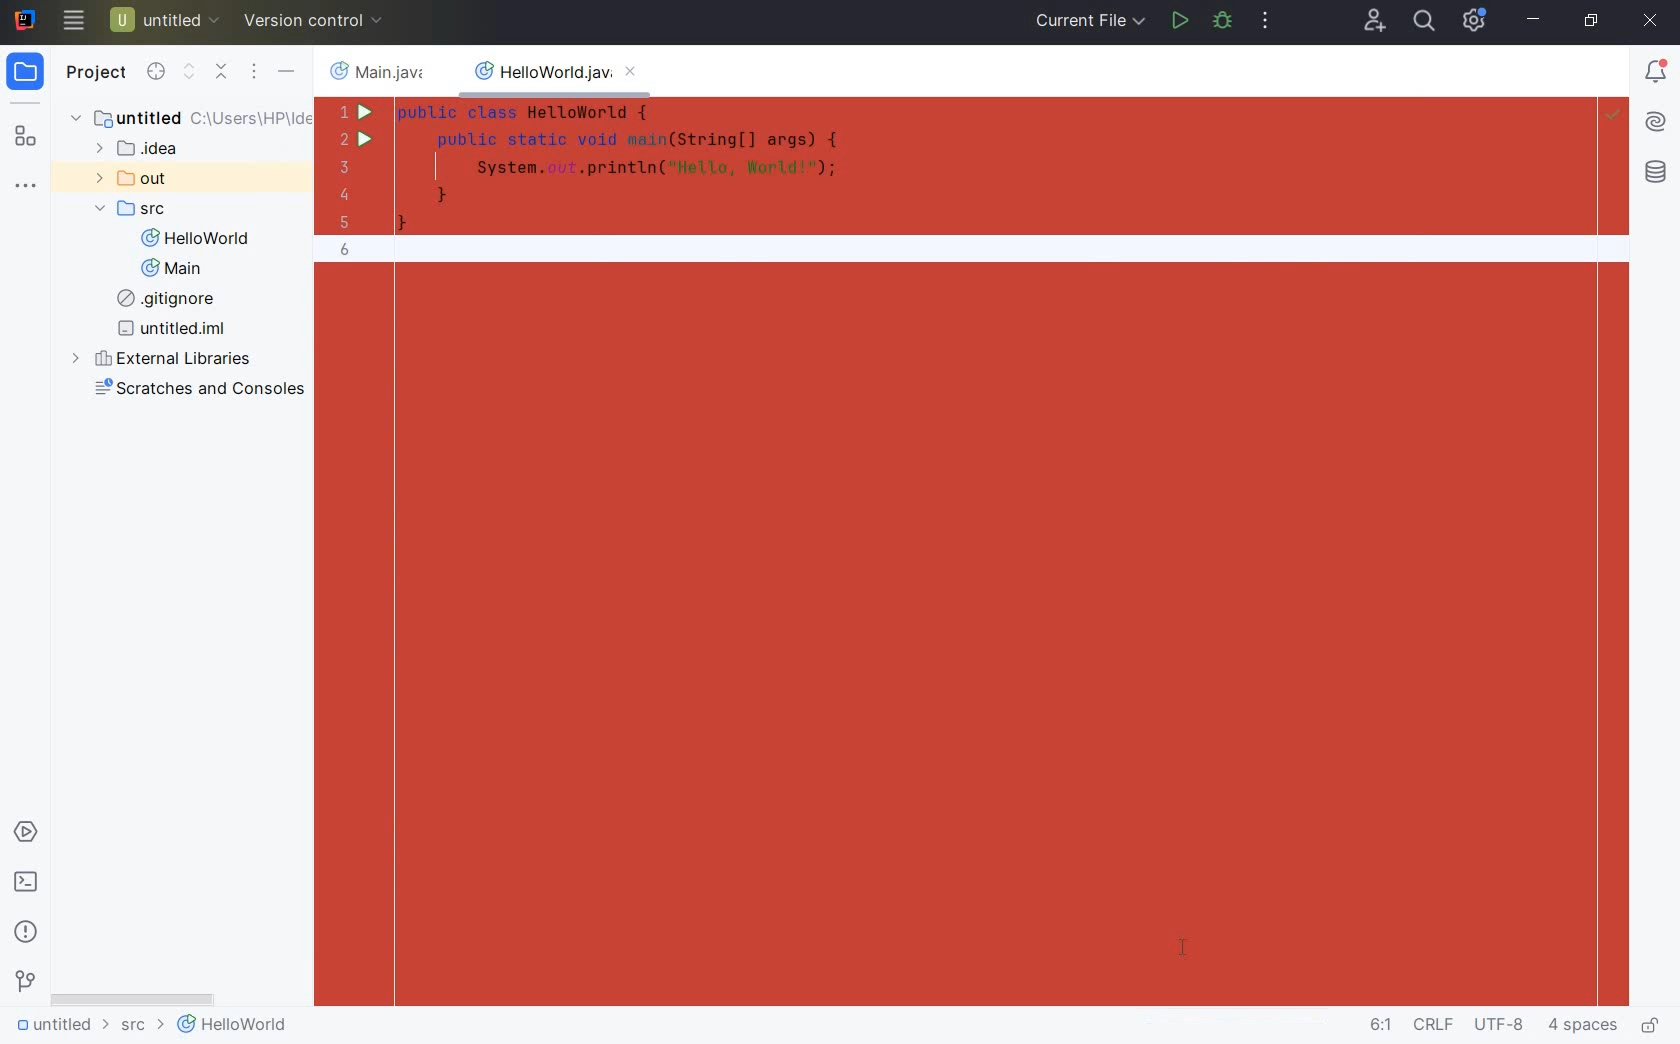 Image resolution: width=1680 pixels, height=1044 pixels. Describe the element at coordinates (172, 271) in the screenshot. I see `Main` at that location.